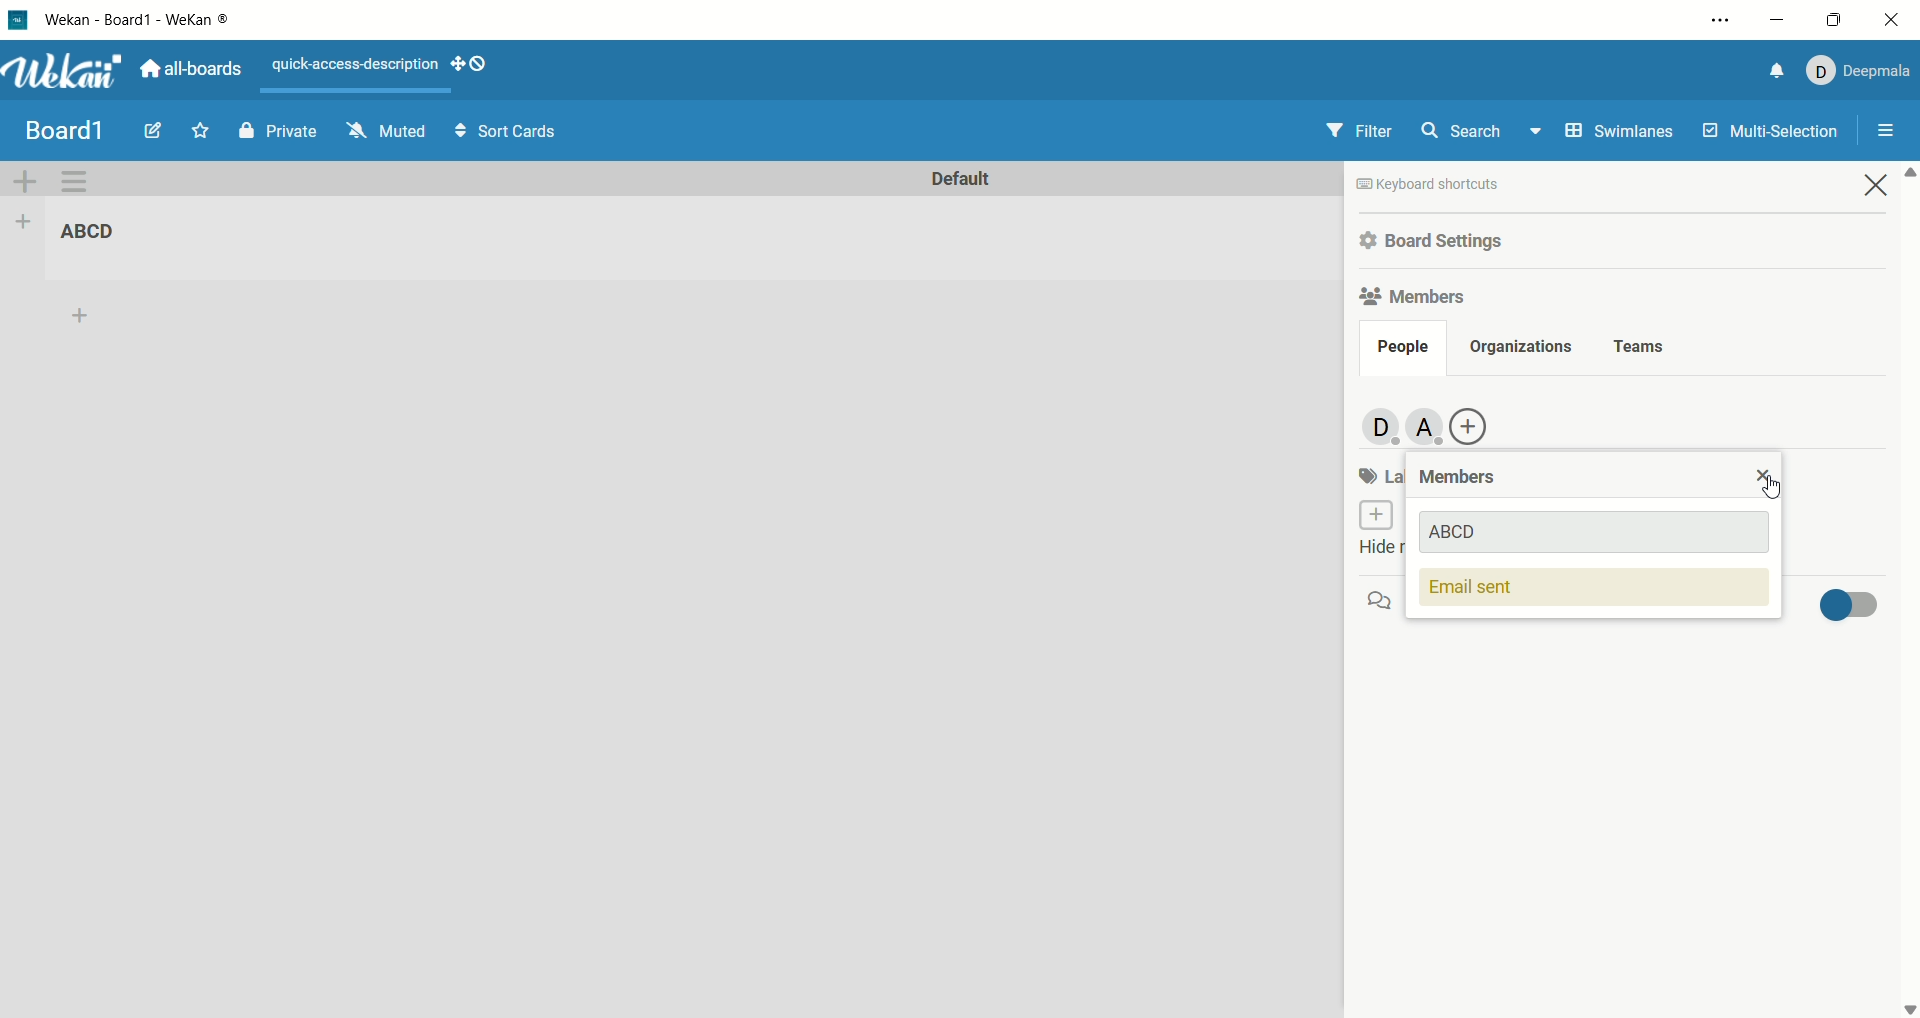 The height and width of the screenshot is (1018, 1920). I want to click on keyboard shortcut, so click(1429, 187).